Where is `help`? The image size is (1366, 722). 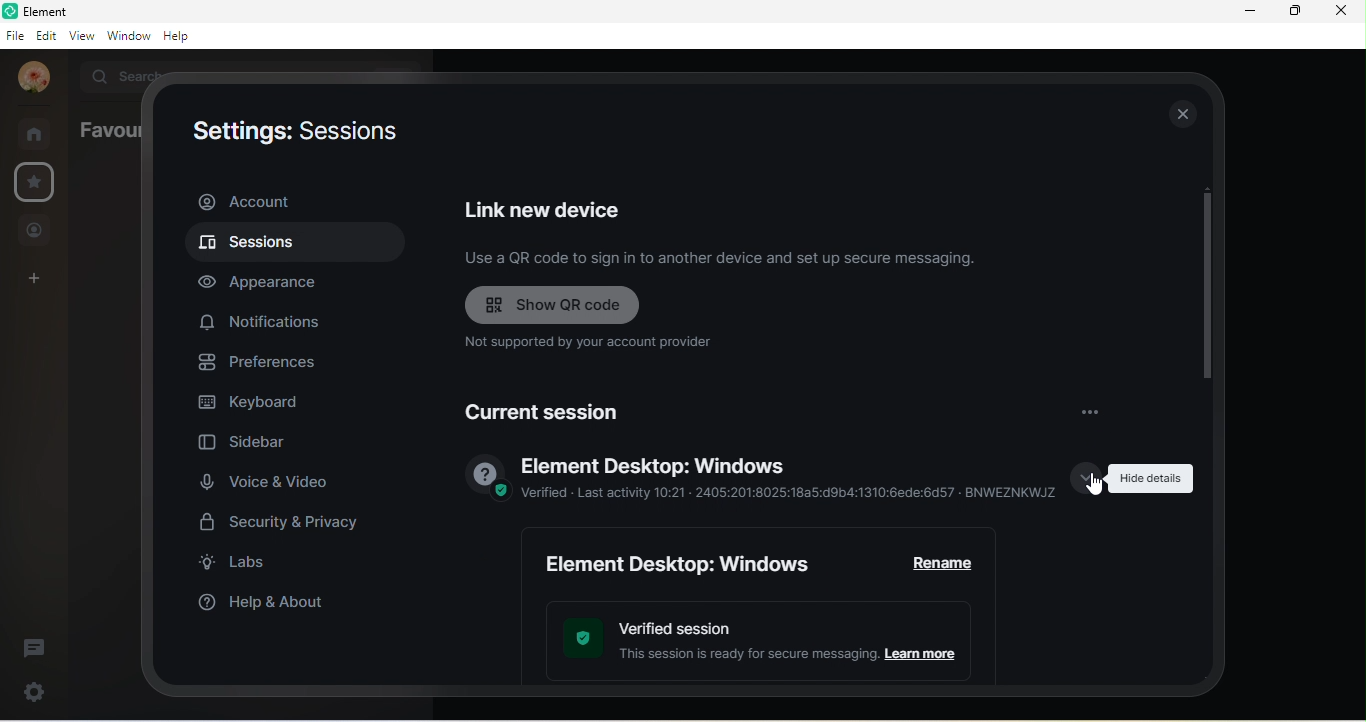 help is located at coordinates (181, 37).